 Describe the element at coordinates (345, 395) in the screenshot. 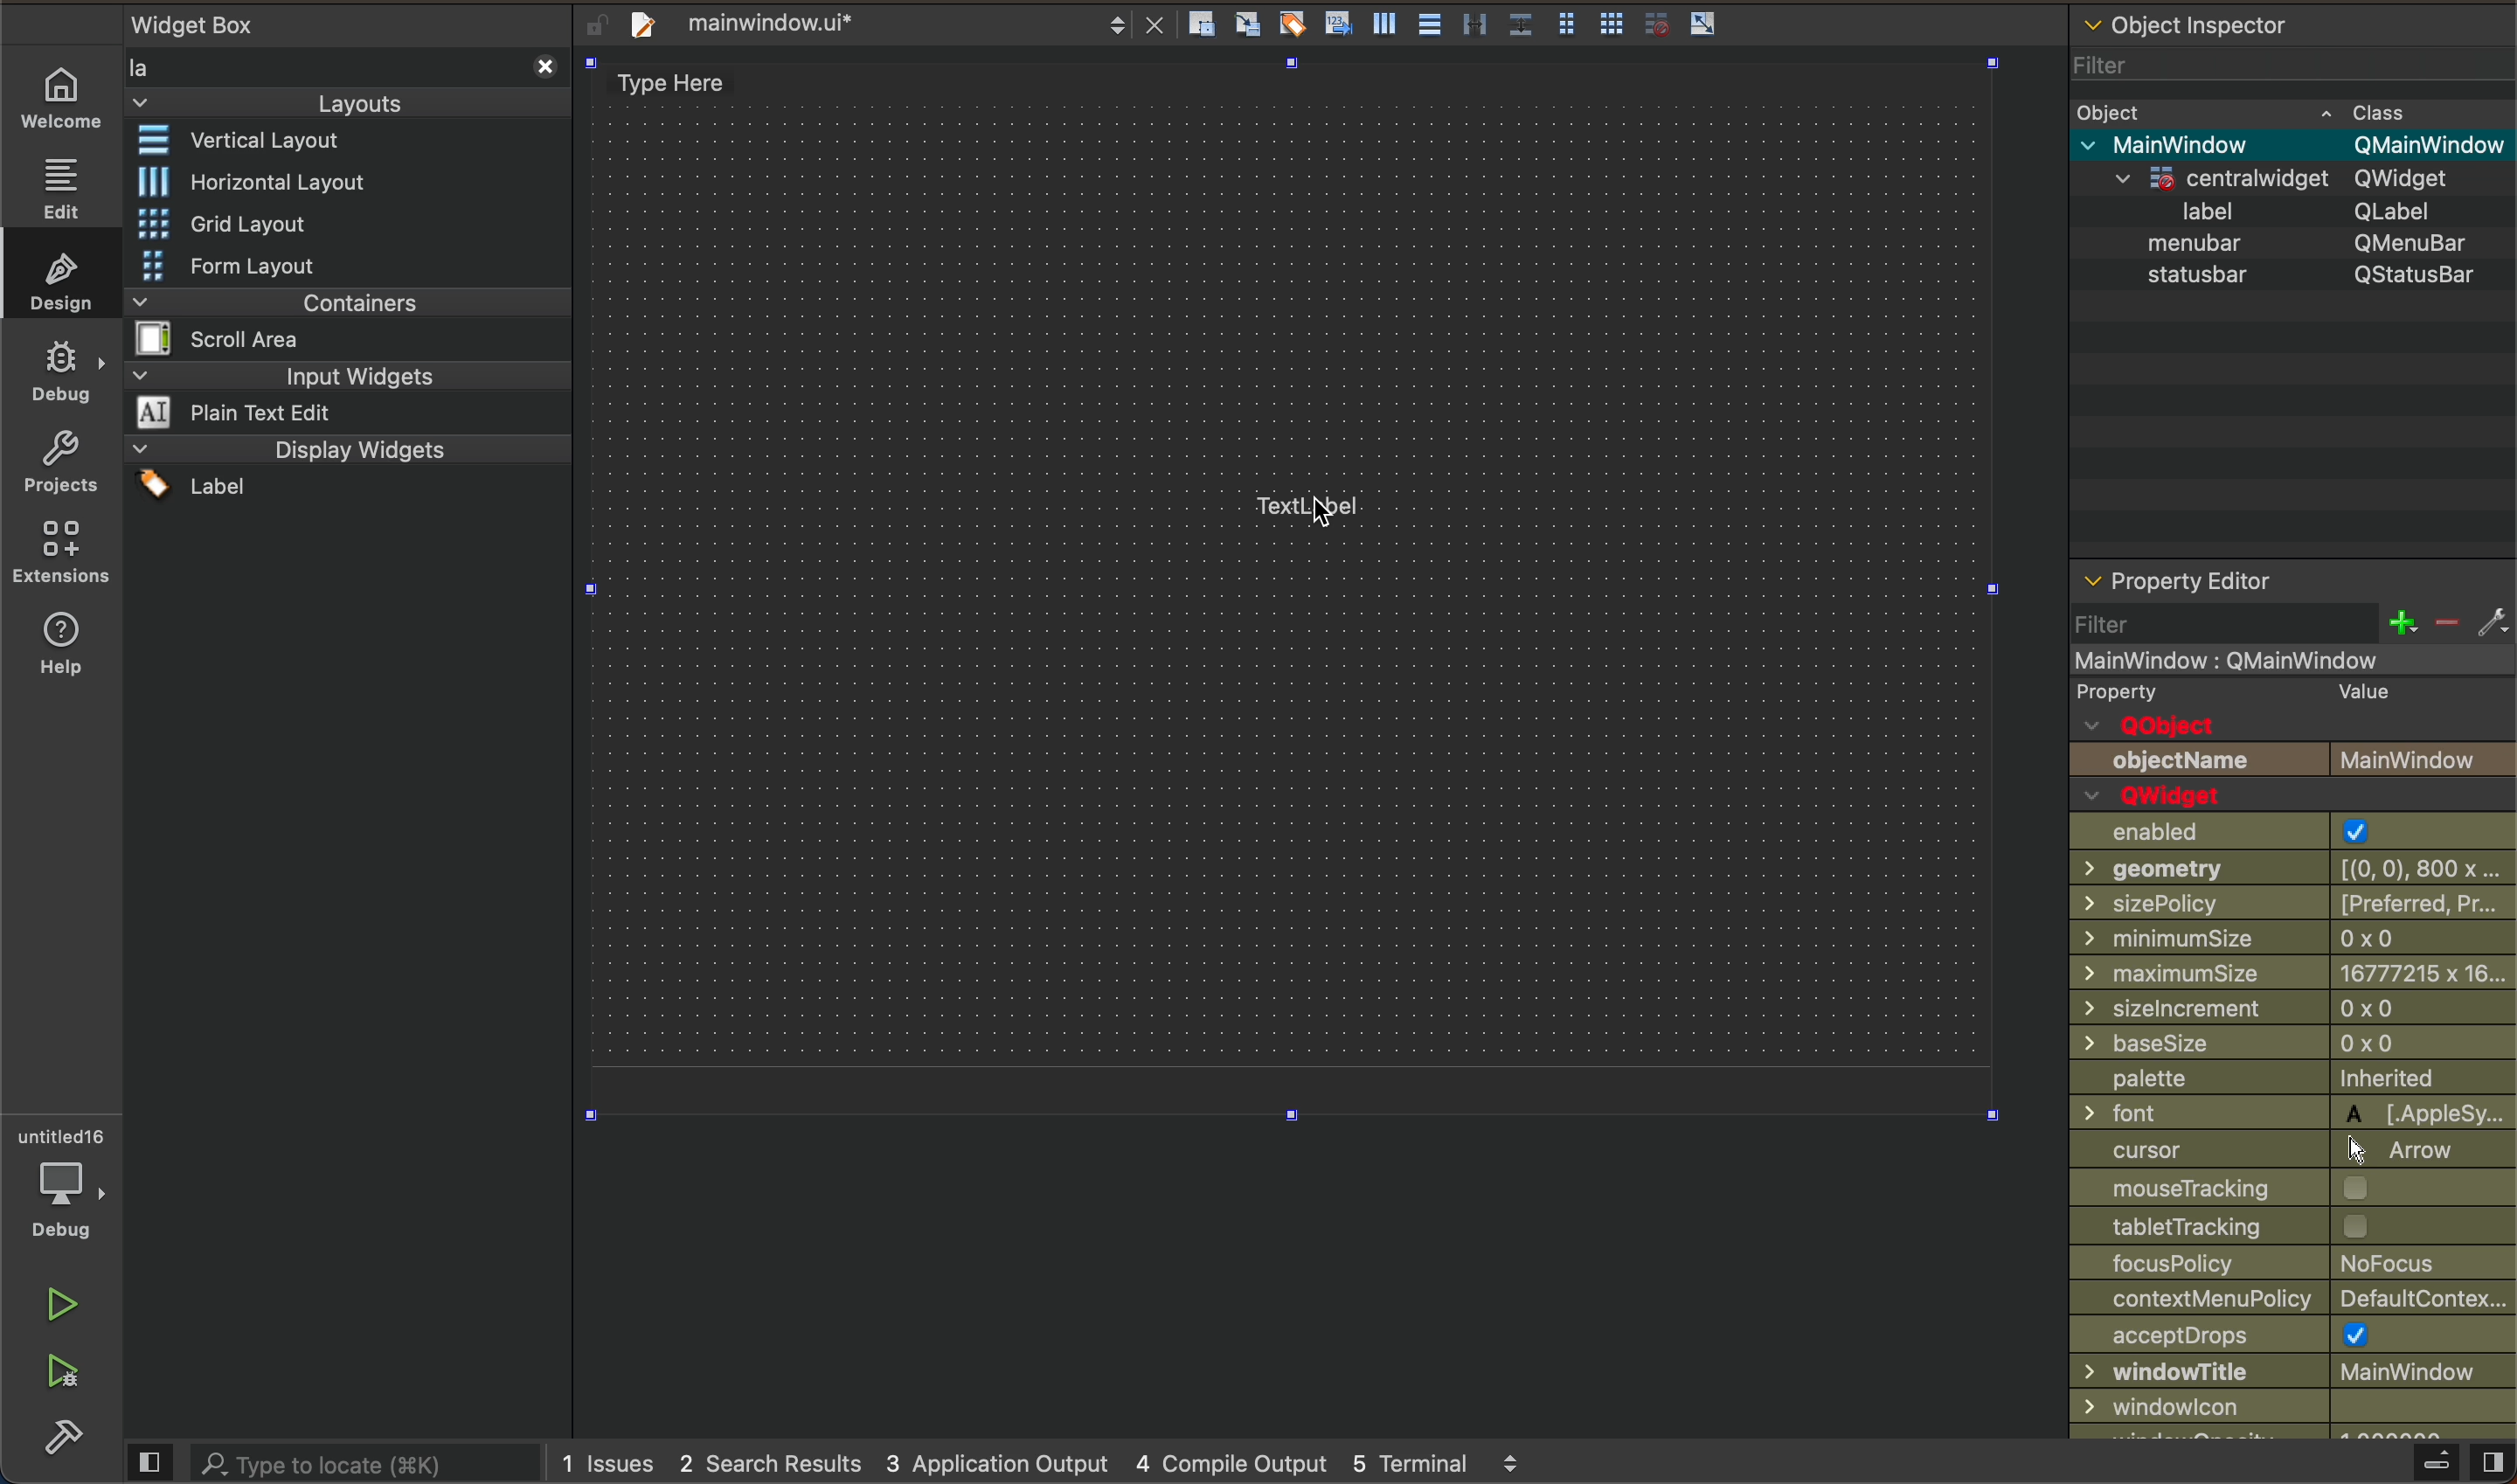

I see `input widget` at that location.